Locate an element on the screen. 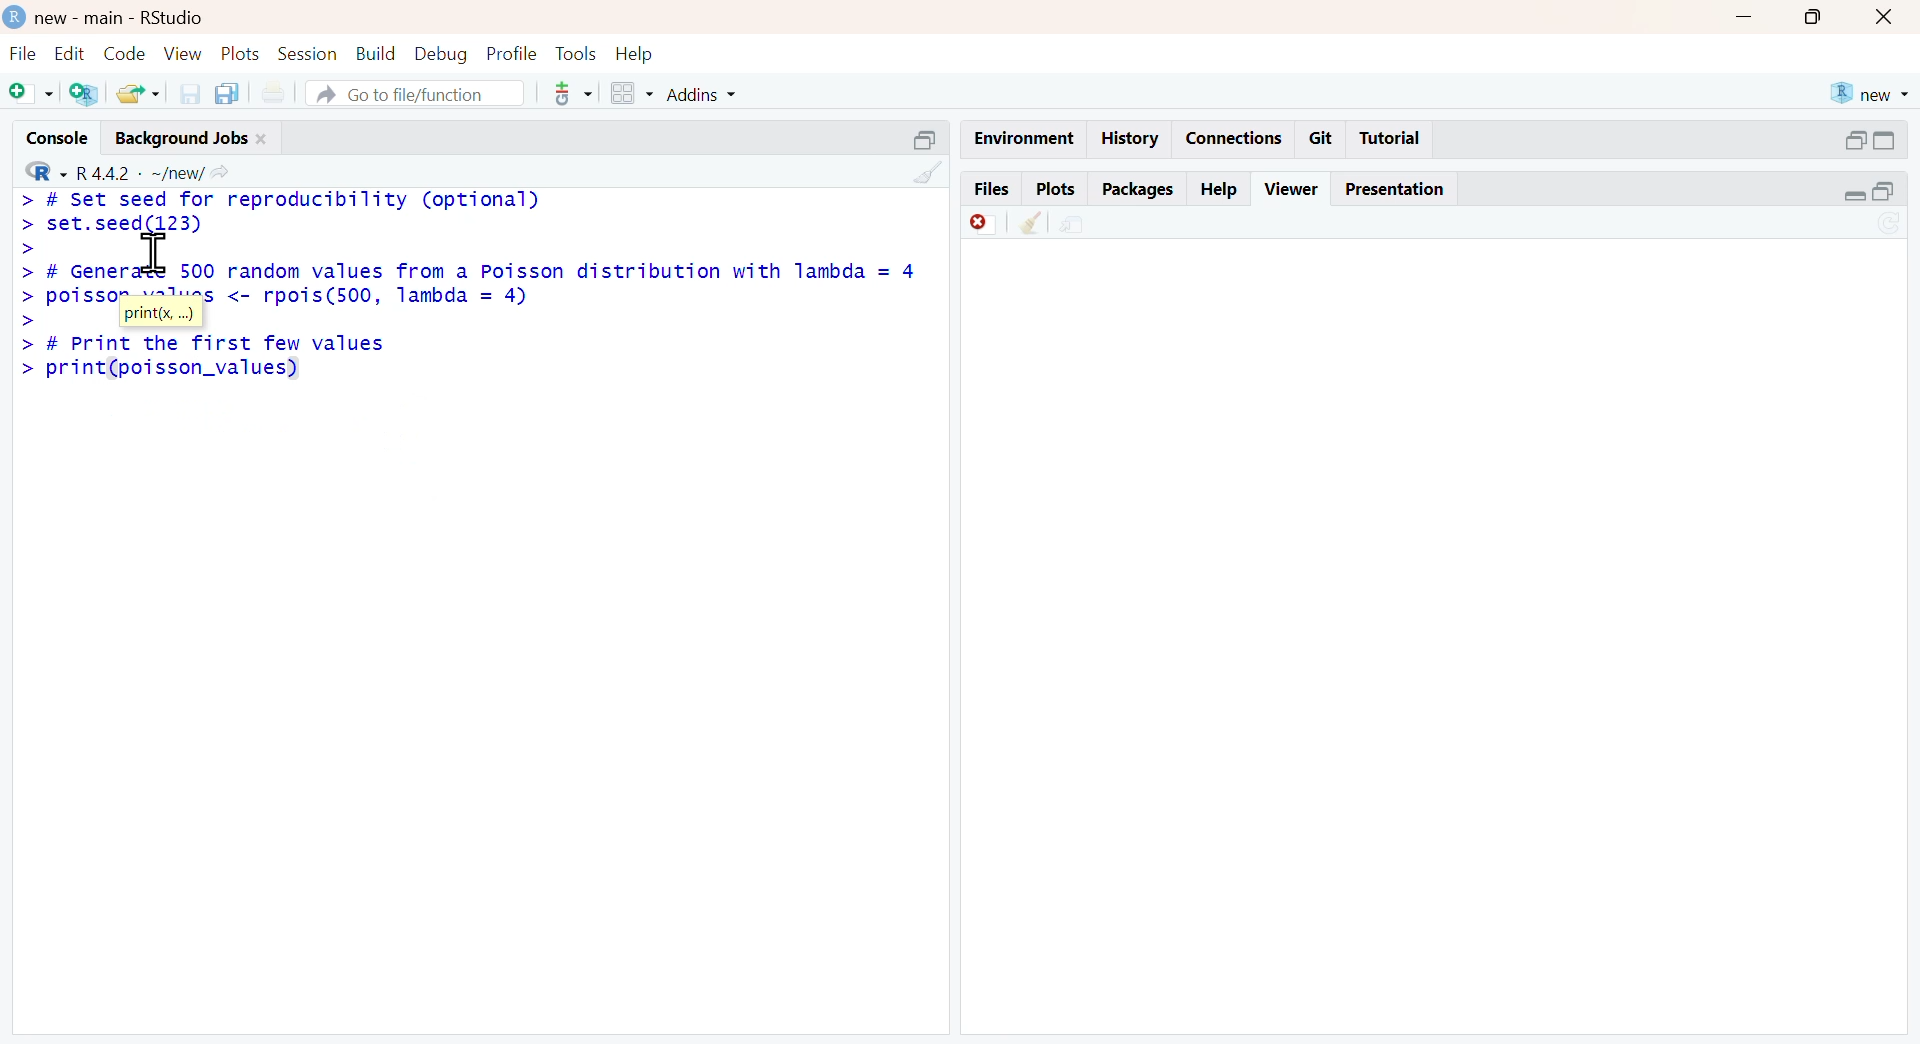  Share icon is located at coordinates (222, 172).